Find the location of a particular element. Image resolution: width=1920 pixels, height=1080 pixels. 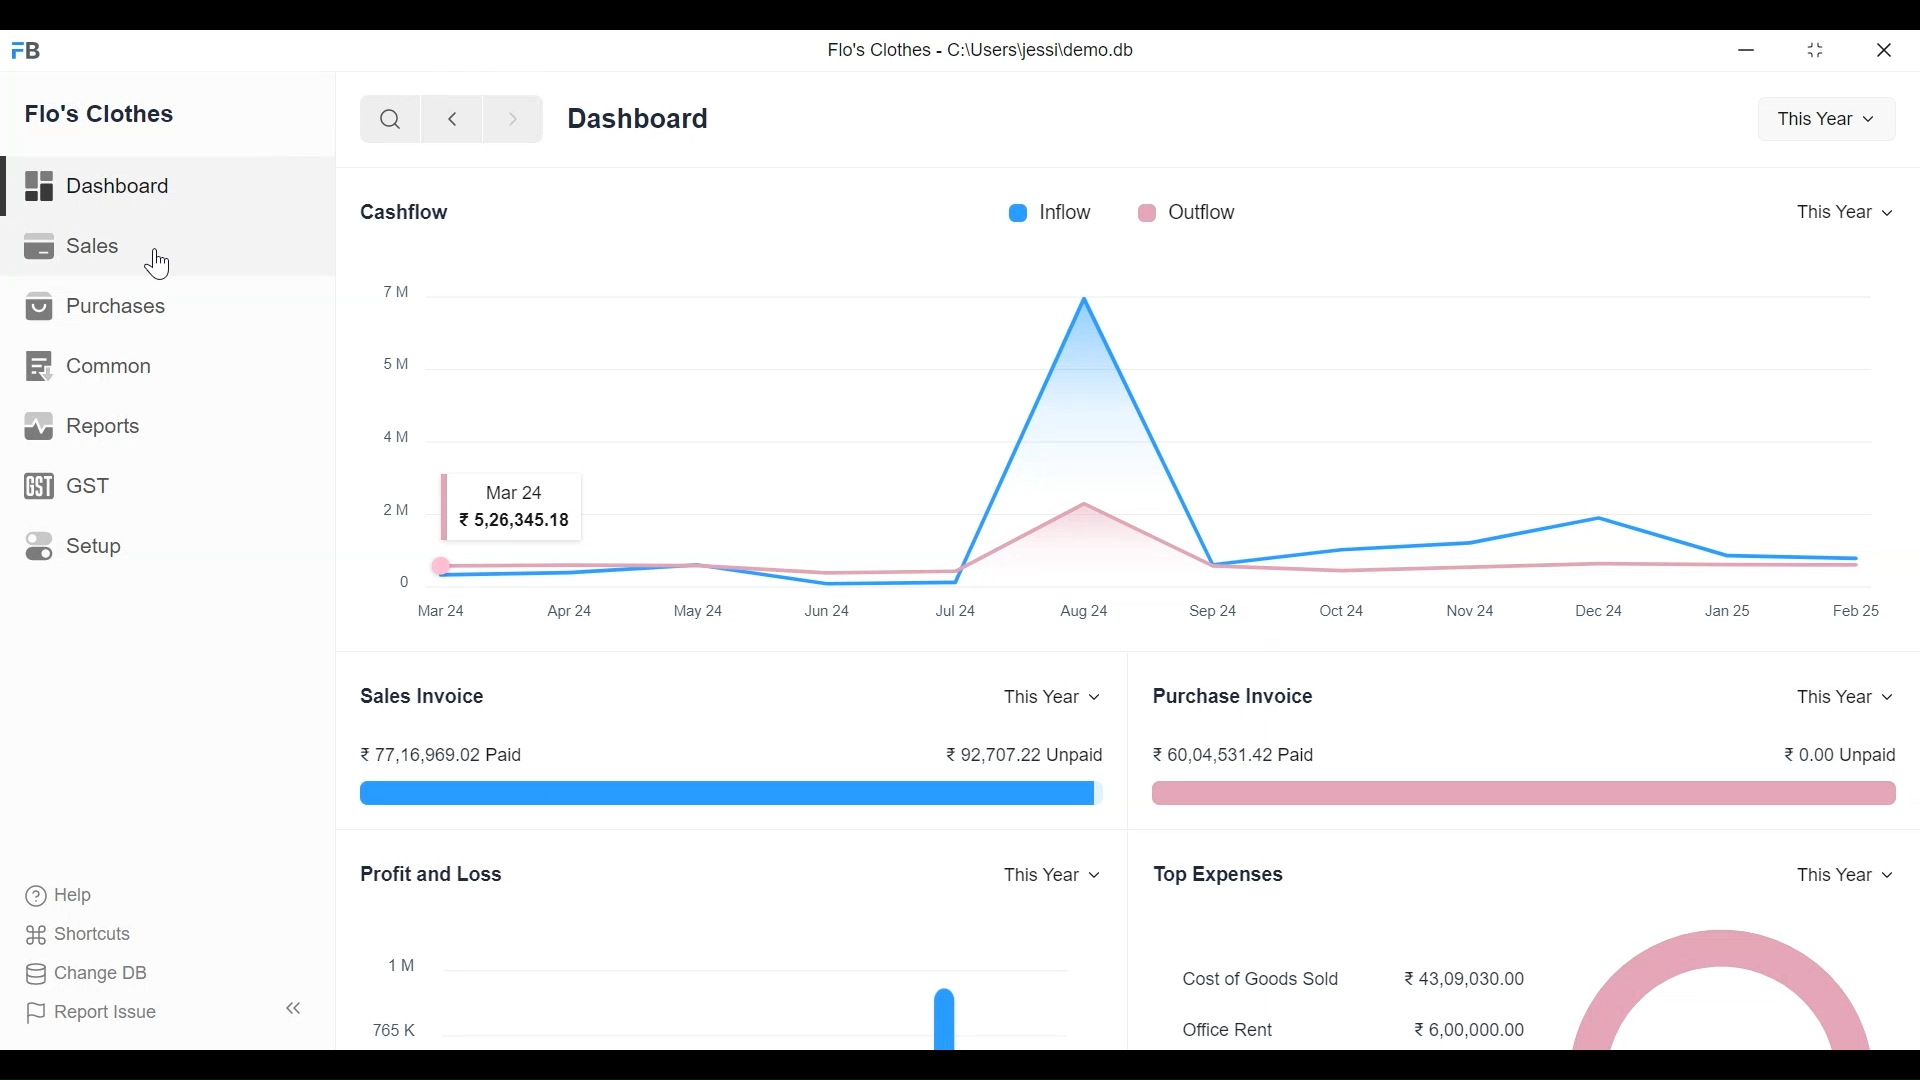

765K is located at coordinates (402, 1030).